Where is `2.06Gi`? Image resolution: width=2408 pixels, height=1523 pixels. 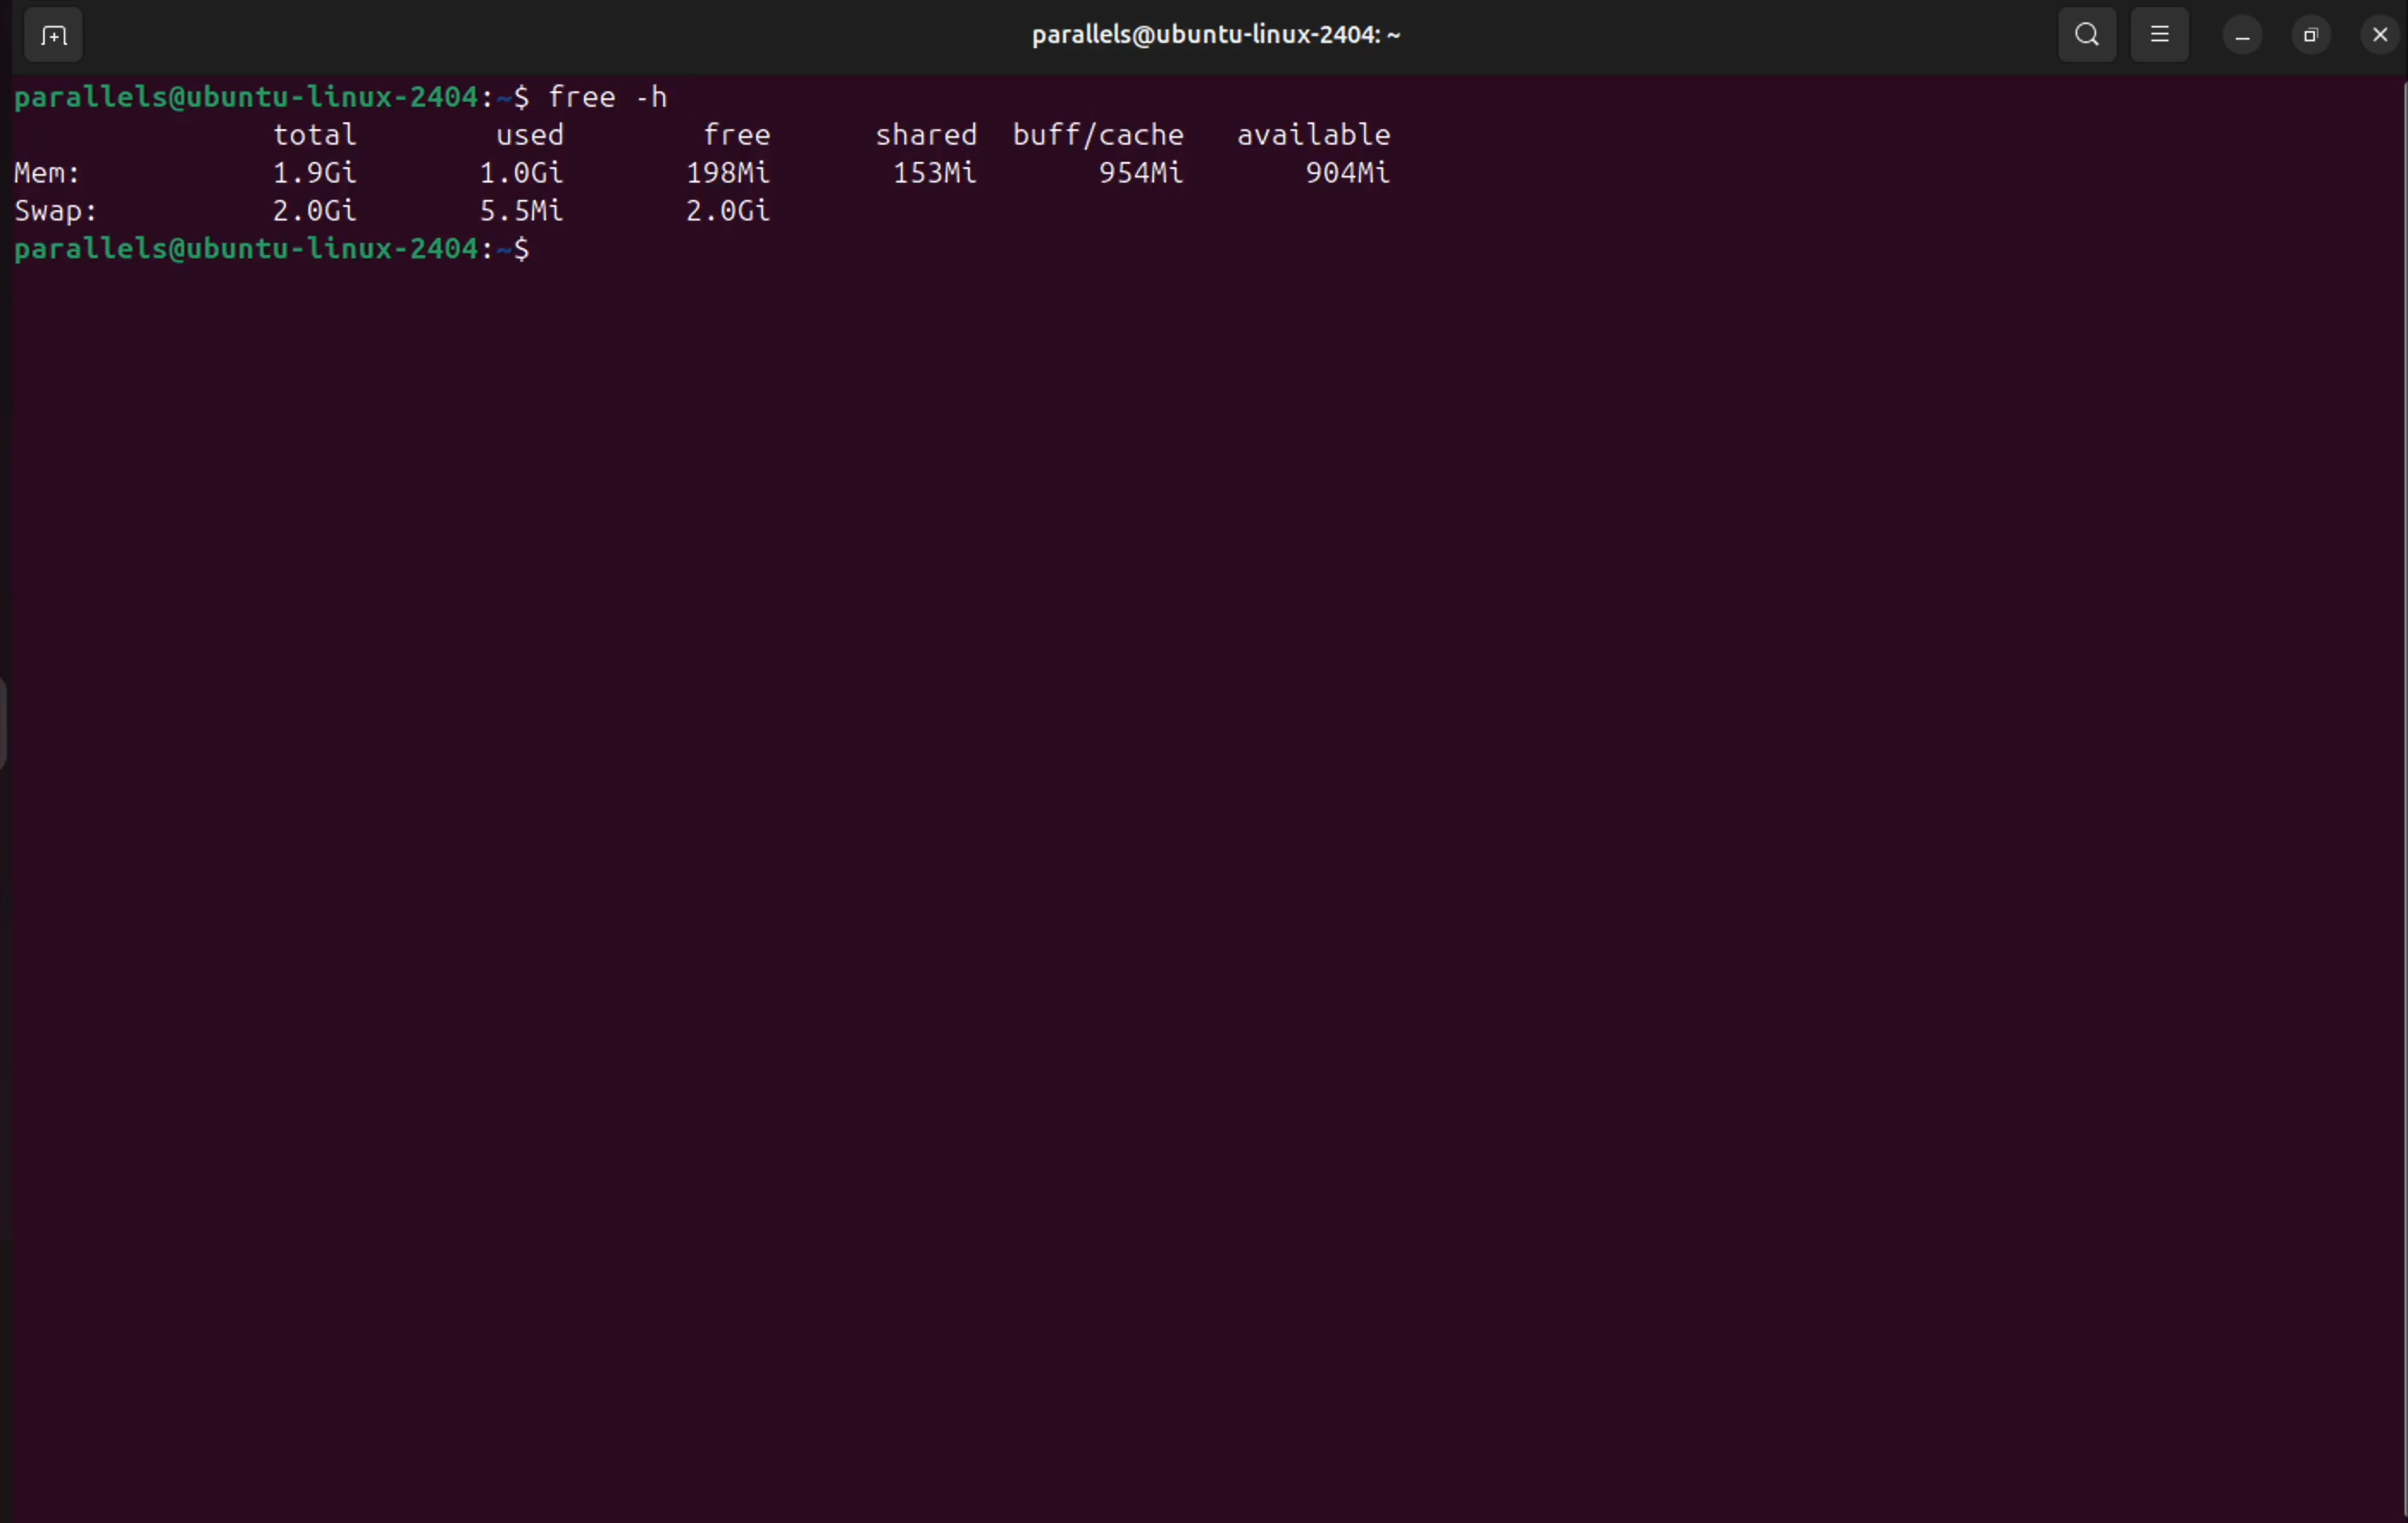 2.06Gi is located at coordinates (733, 214).